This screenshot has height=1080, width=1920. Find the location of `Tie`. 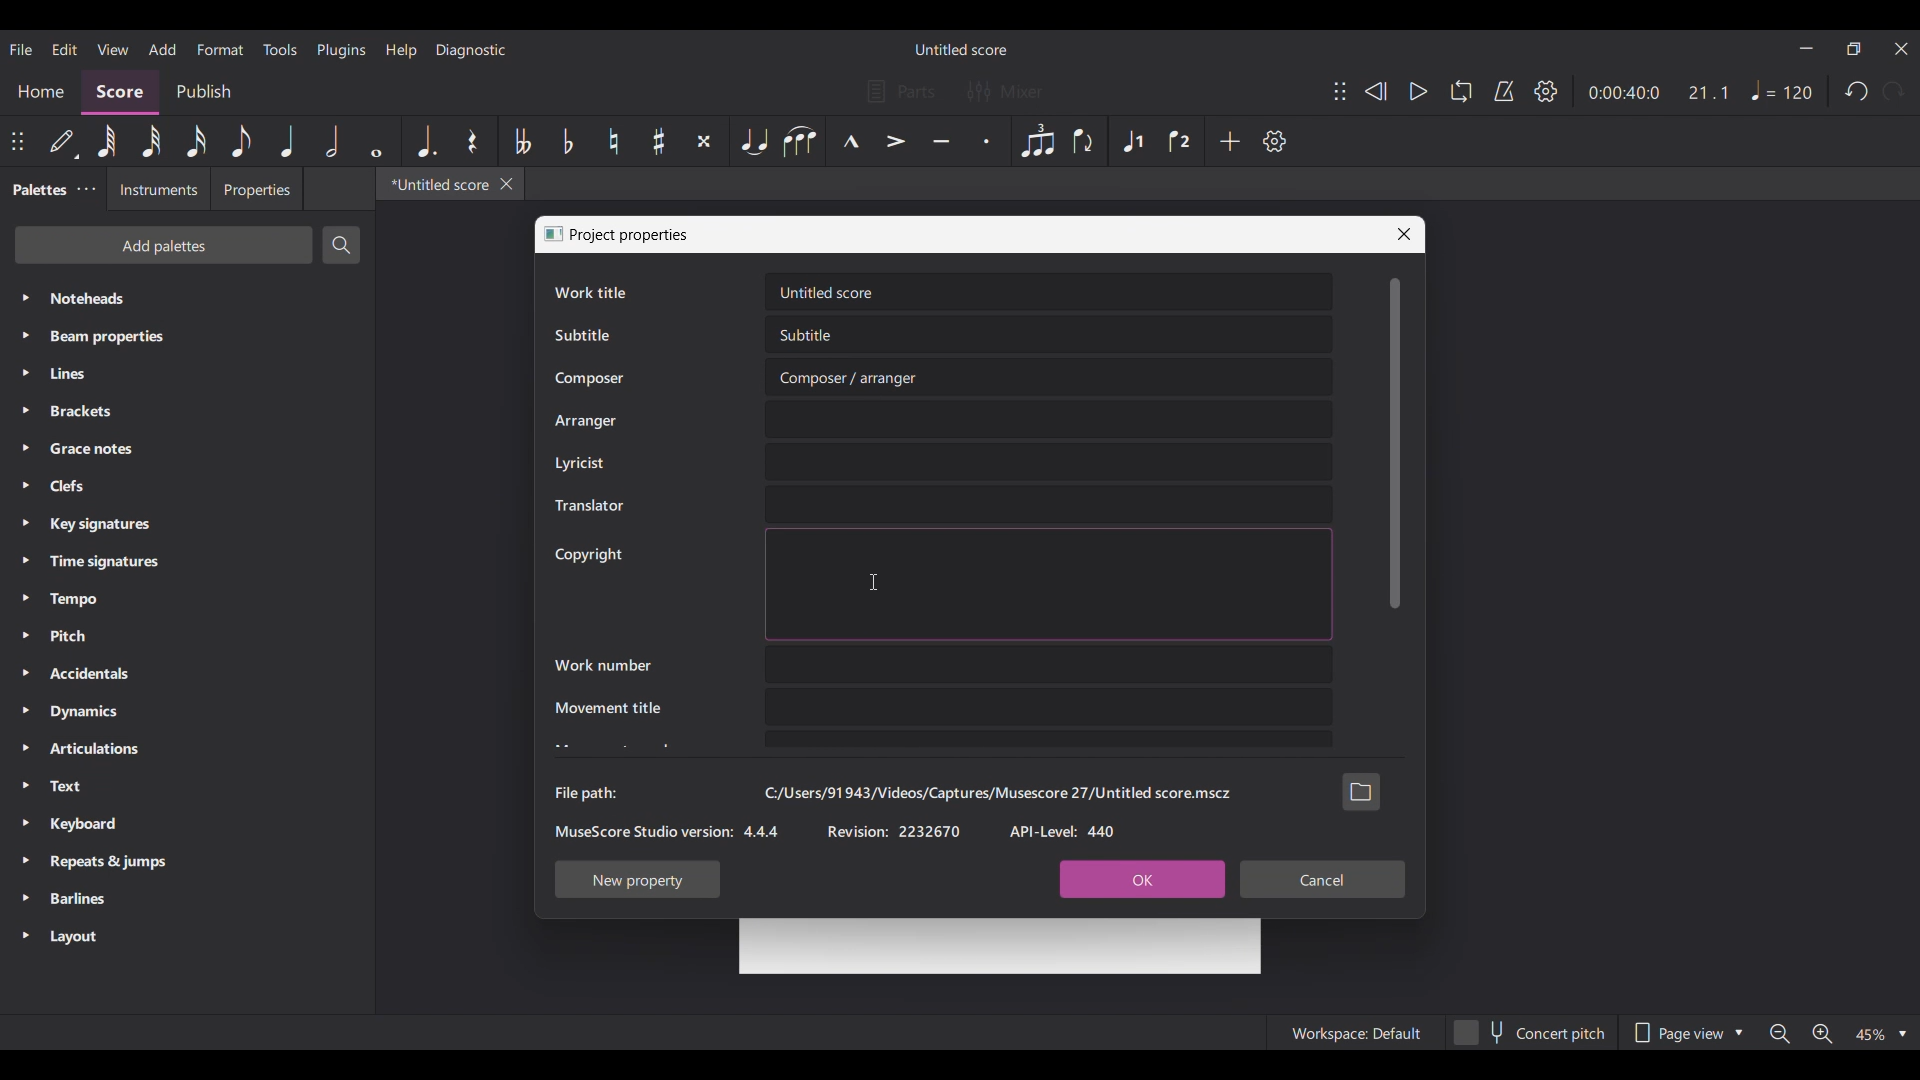

Tie is located at coordinates (753, 141).